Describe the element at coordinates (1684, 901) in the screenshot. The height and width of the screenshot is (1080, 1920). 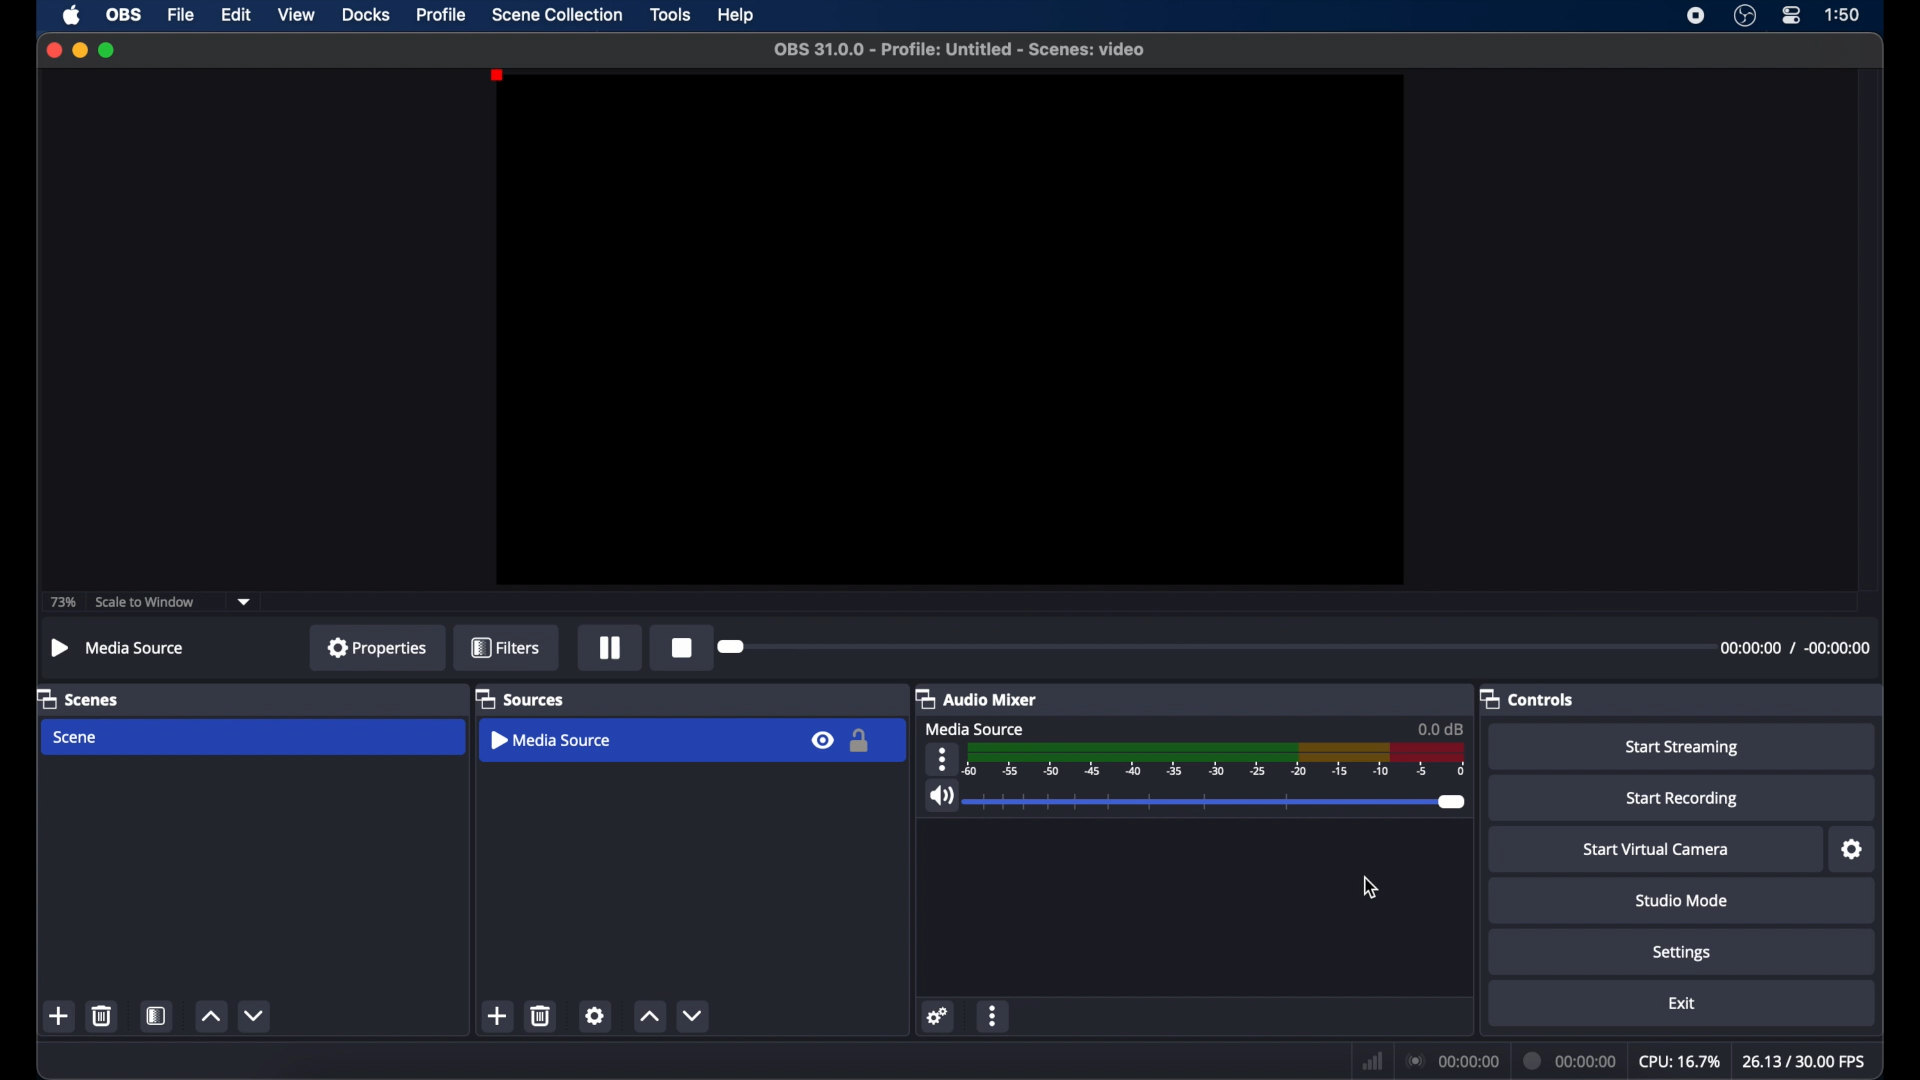
I see `studio mode` at that location.